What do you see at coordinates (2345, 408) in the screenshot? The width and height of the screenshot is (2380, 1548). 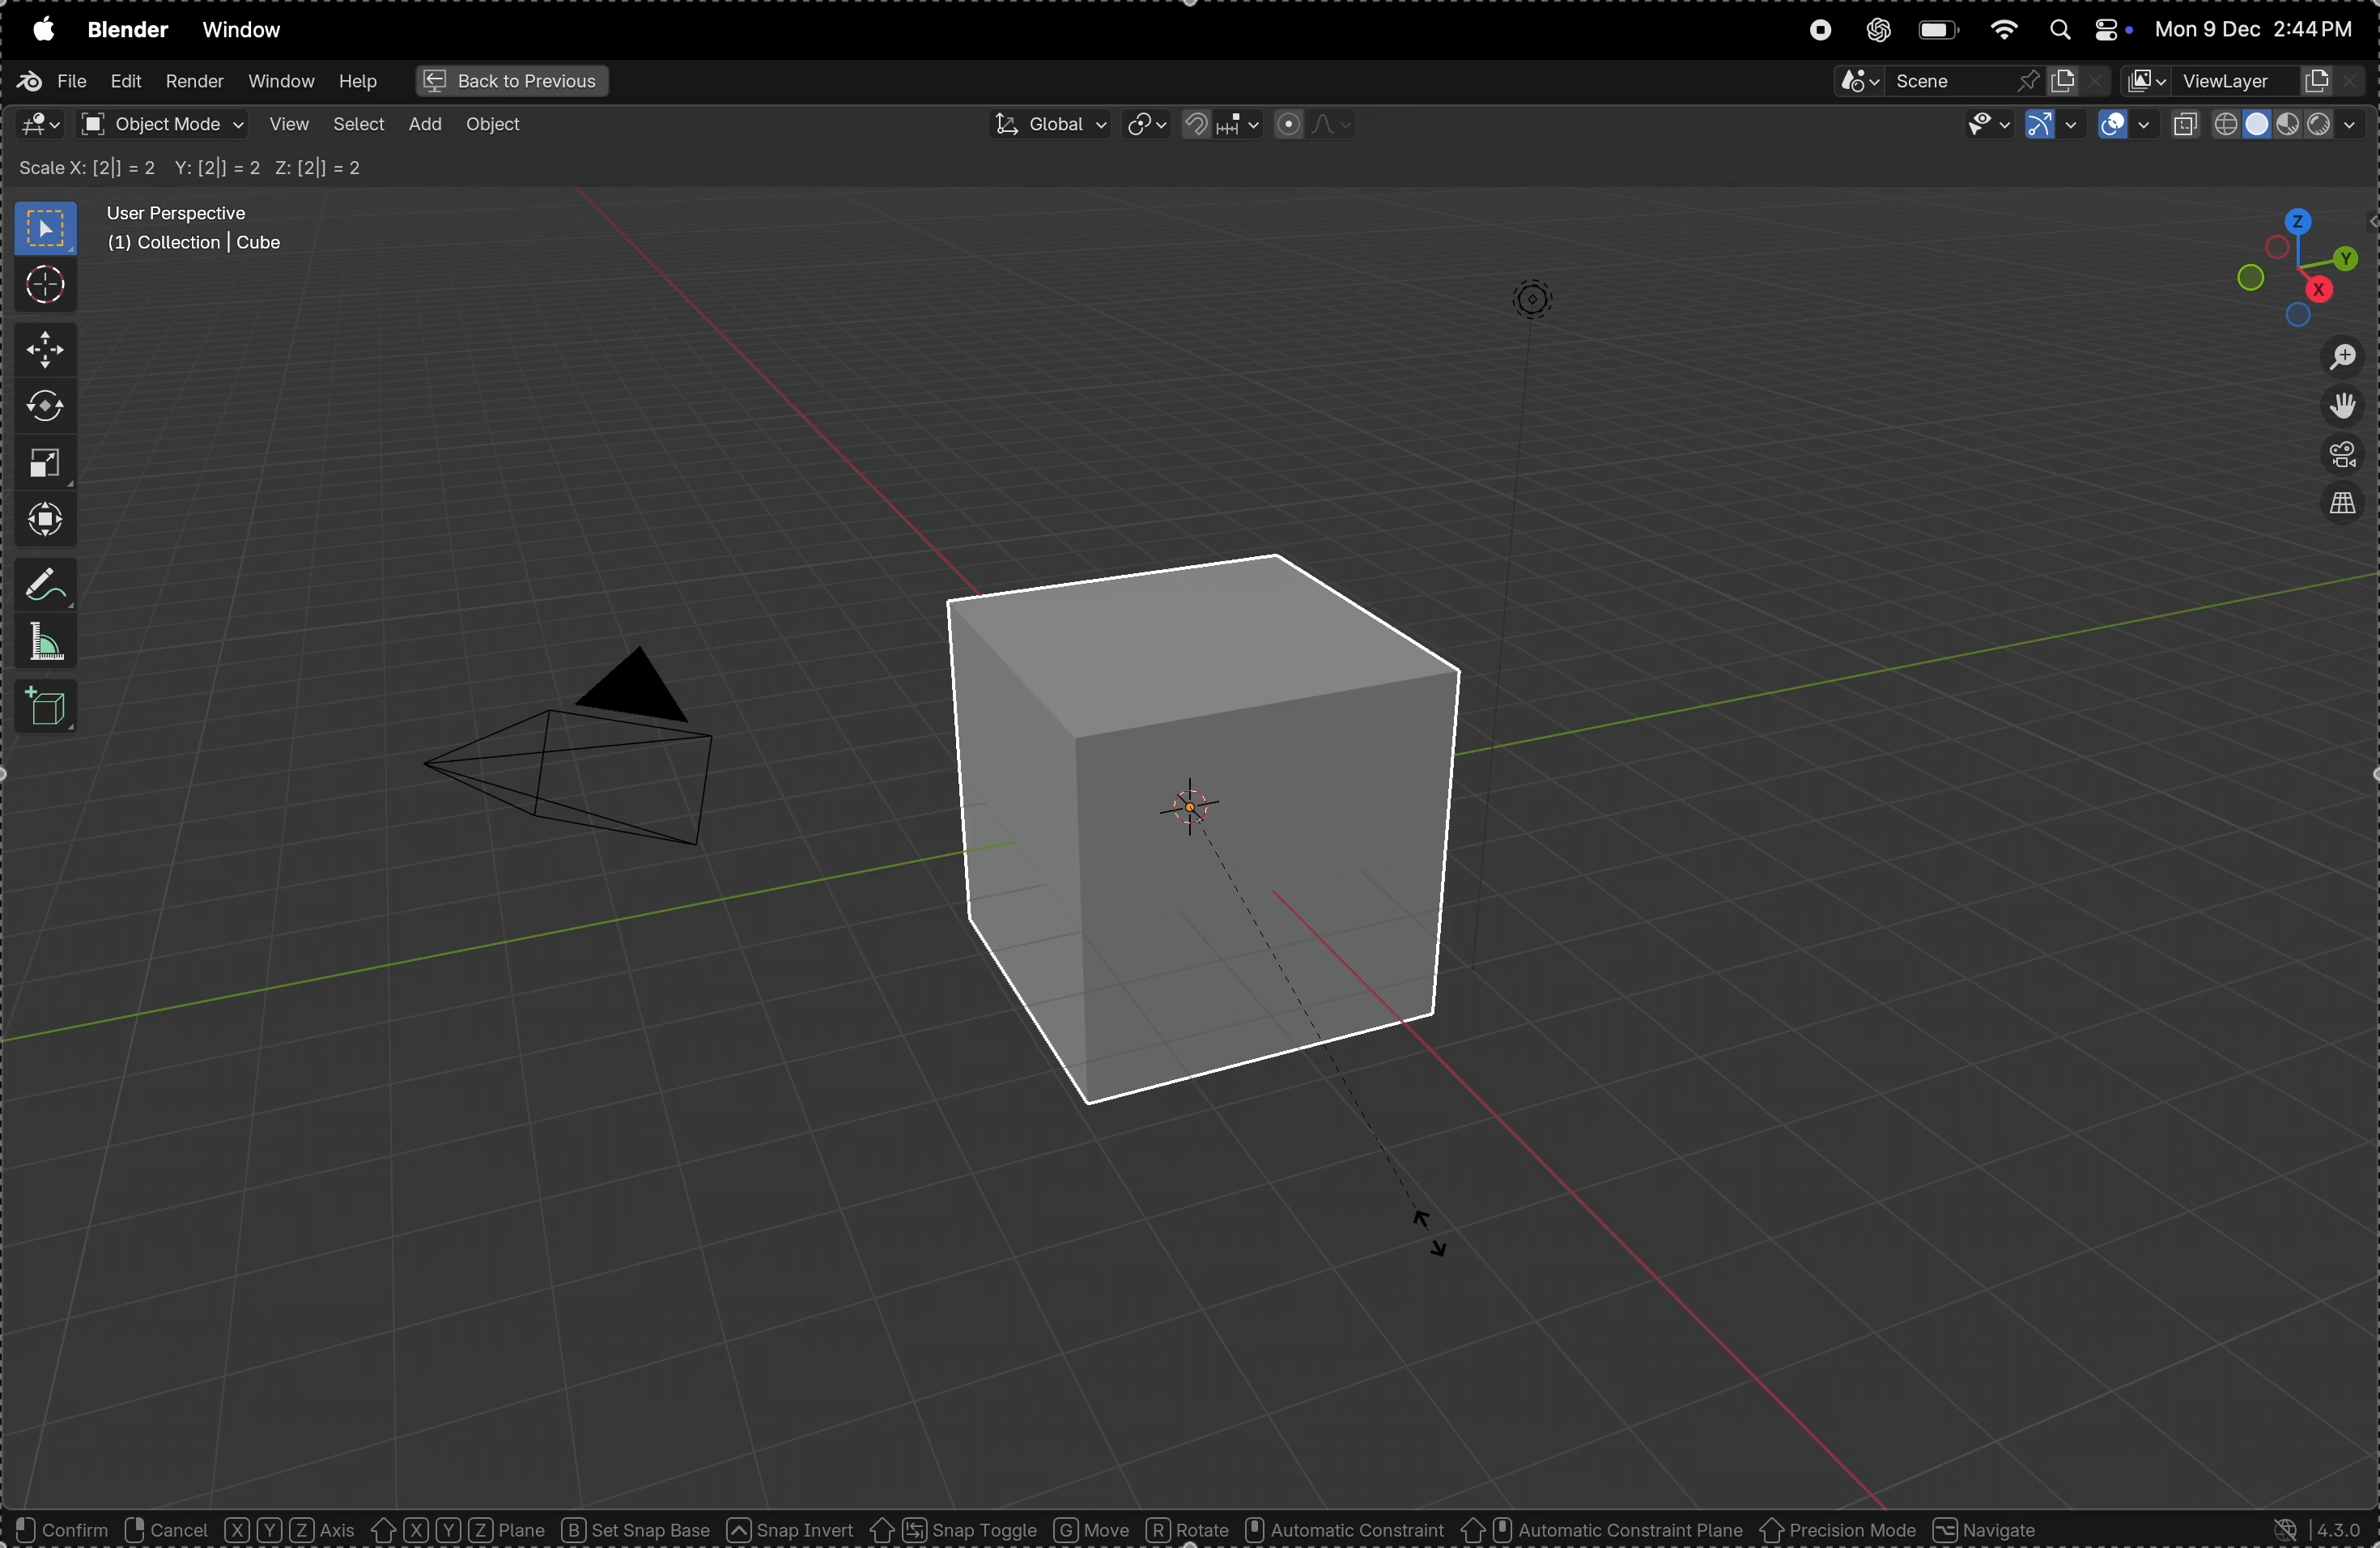 I see `move the view` at bounding box center [2345, 408].